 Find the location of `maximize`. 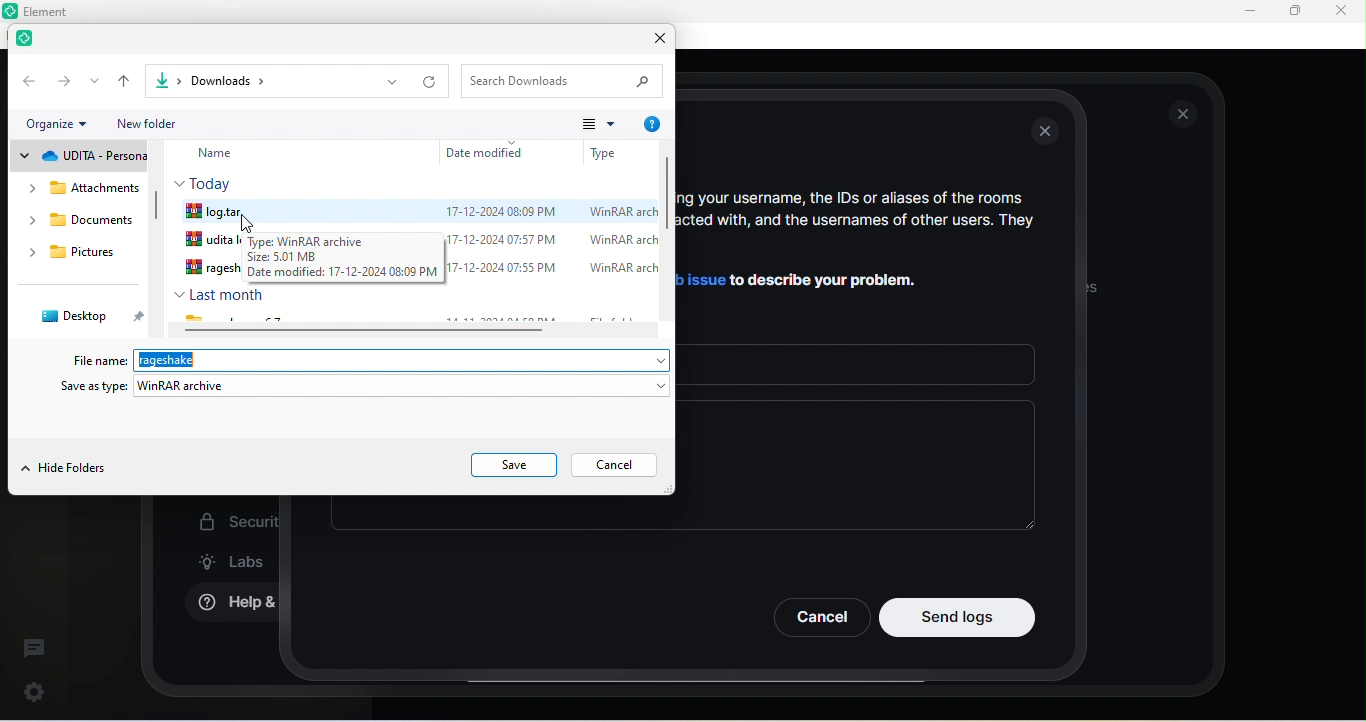

maximize is located at coordinates (1294, 12).